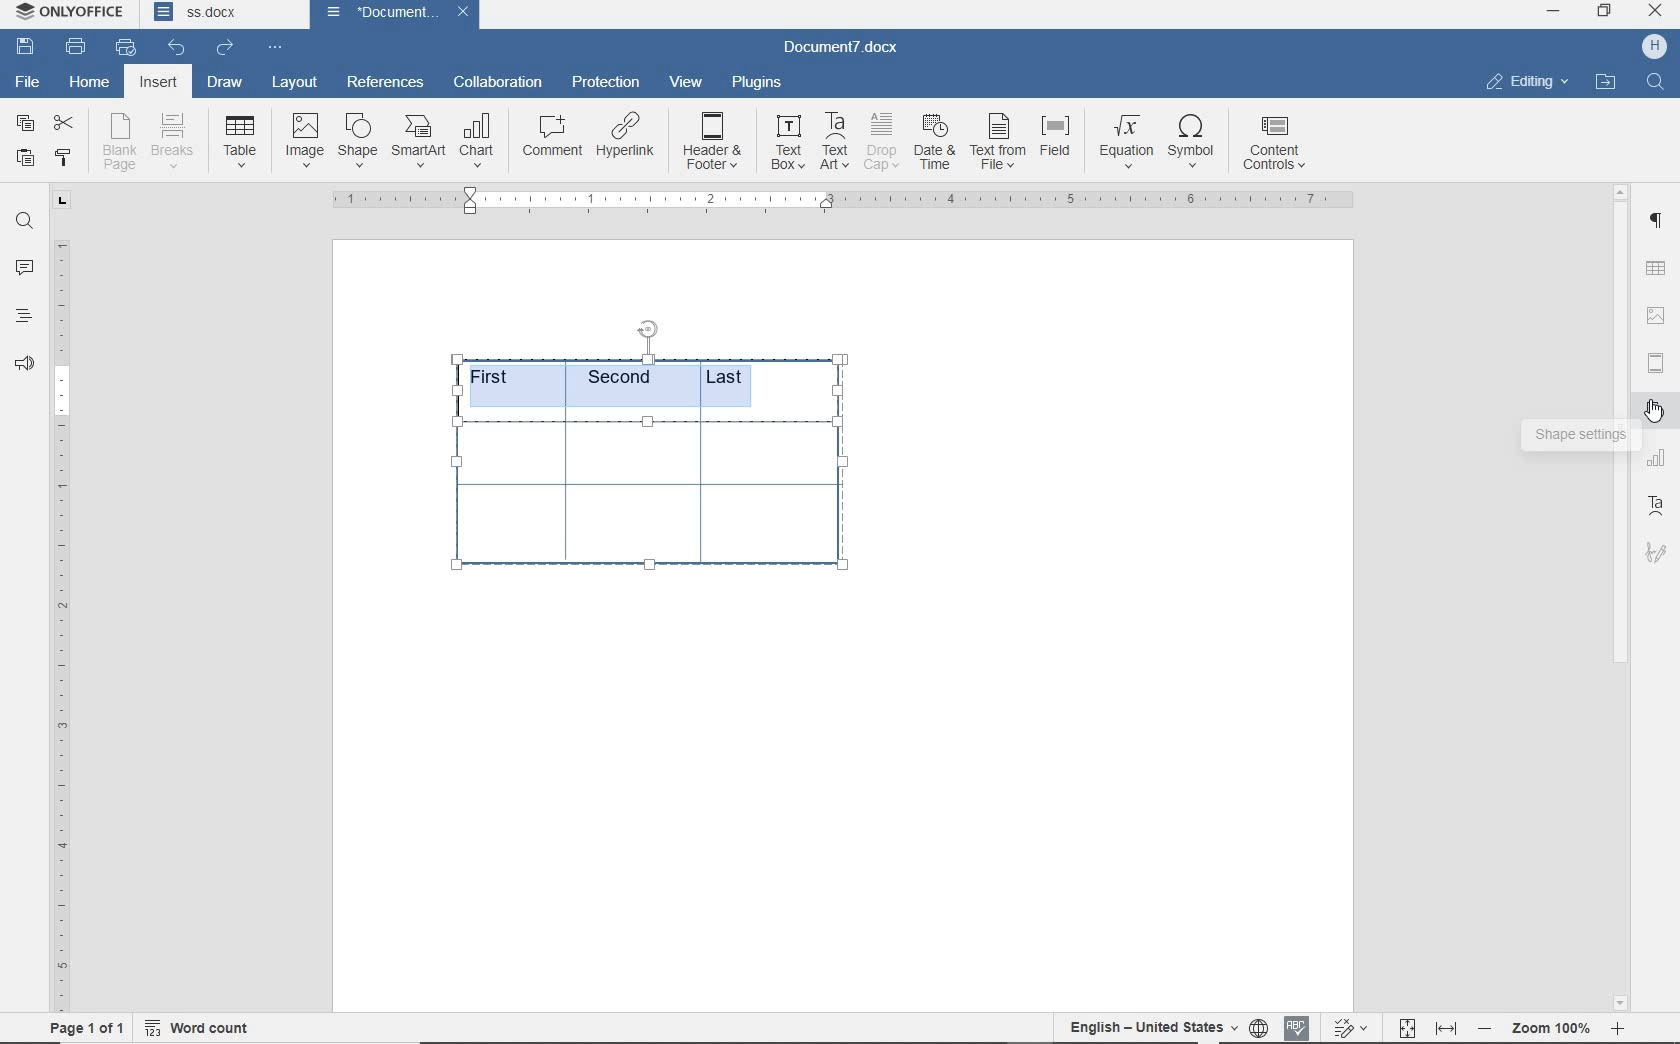 The height and width of the screenshot is (1044, 1680). I want to click on symbol, so click(1195, 140).